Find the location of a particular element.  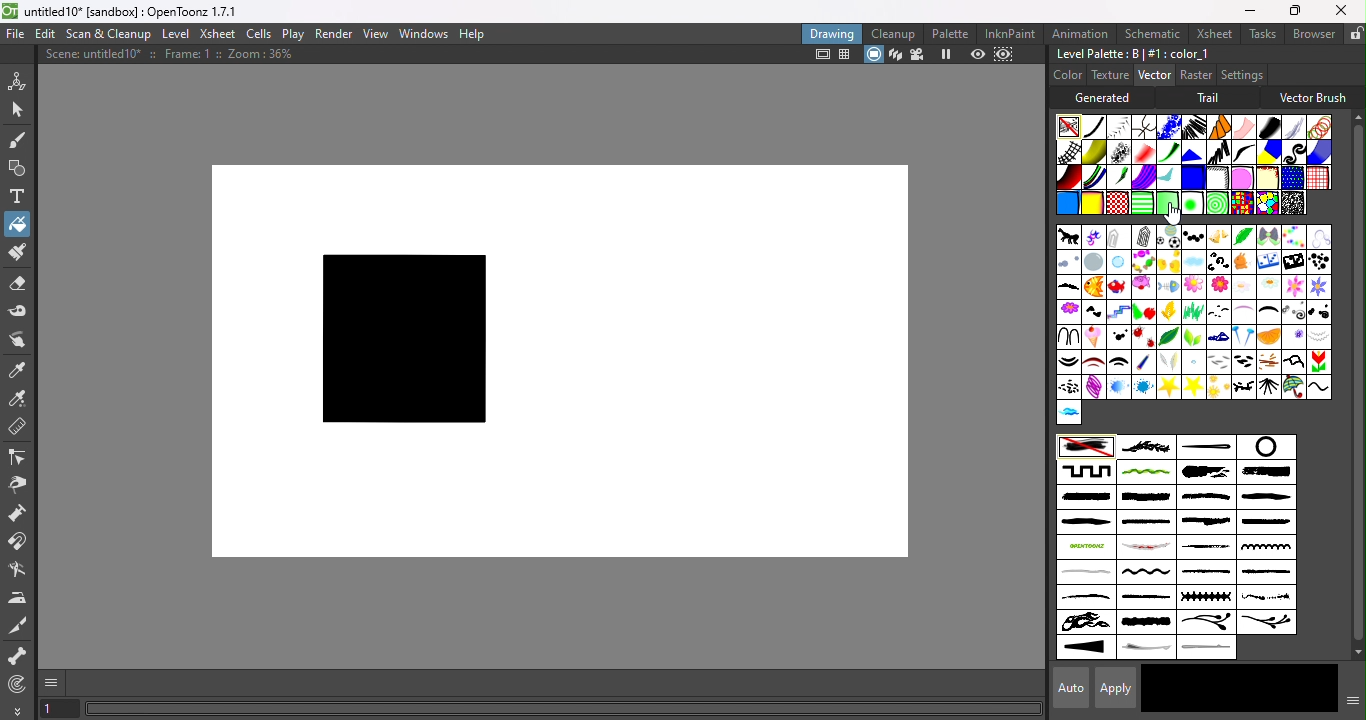

Flow is located at coordinates (1192, 288).